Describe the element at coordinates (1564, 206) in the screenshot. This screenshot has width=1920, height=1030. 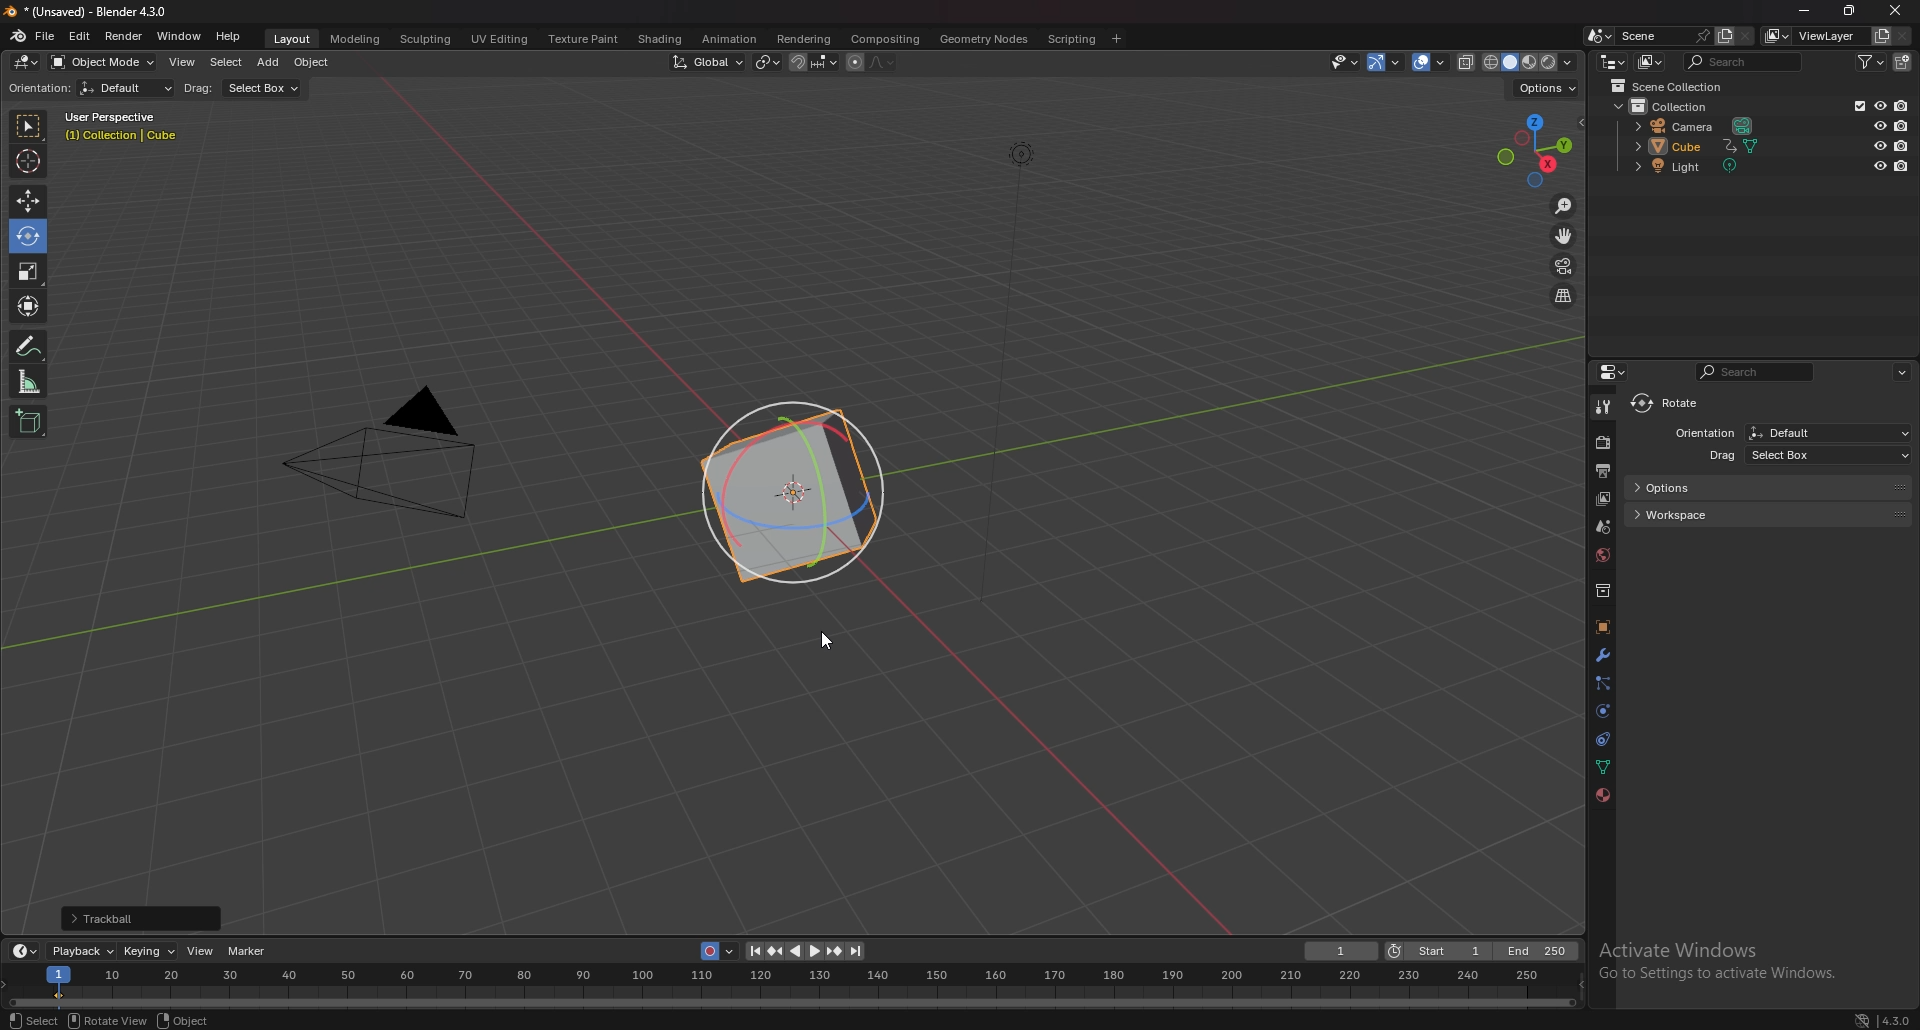
I see `zoom` at that location.